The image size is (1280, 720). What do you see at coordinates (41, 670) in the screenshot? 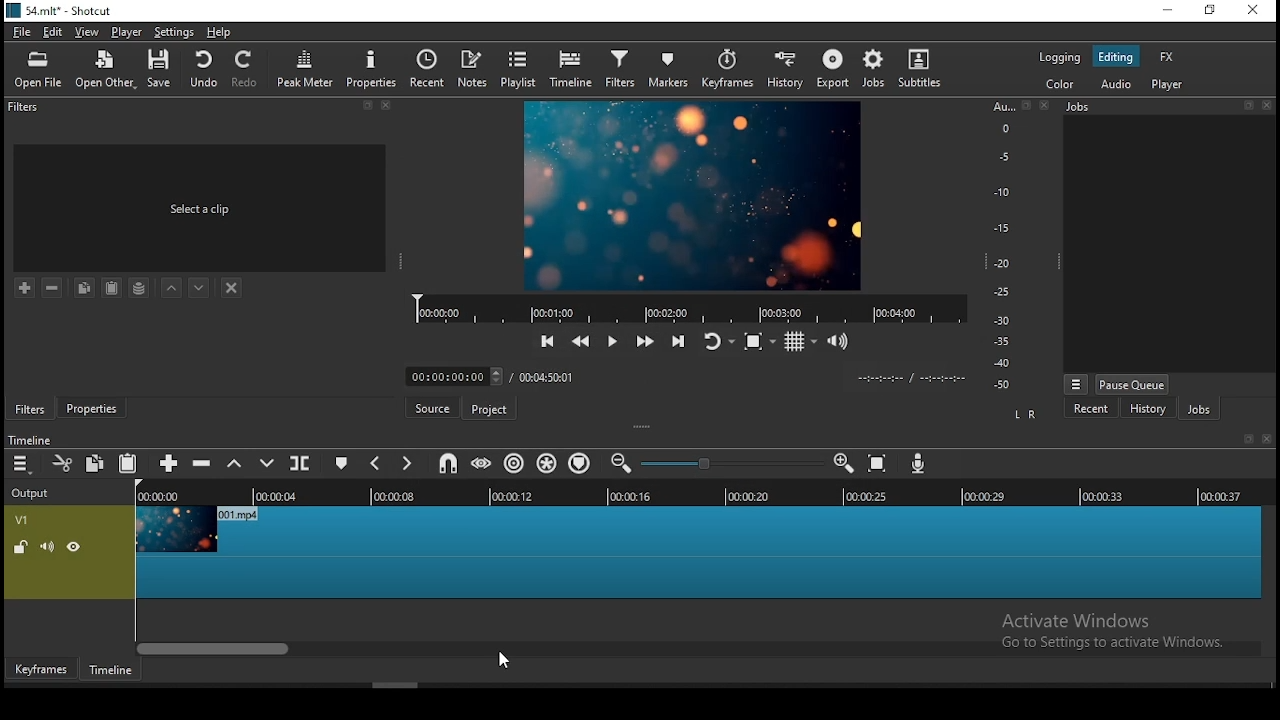
I see `keyframe` at bounding box center [41, 670].